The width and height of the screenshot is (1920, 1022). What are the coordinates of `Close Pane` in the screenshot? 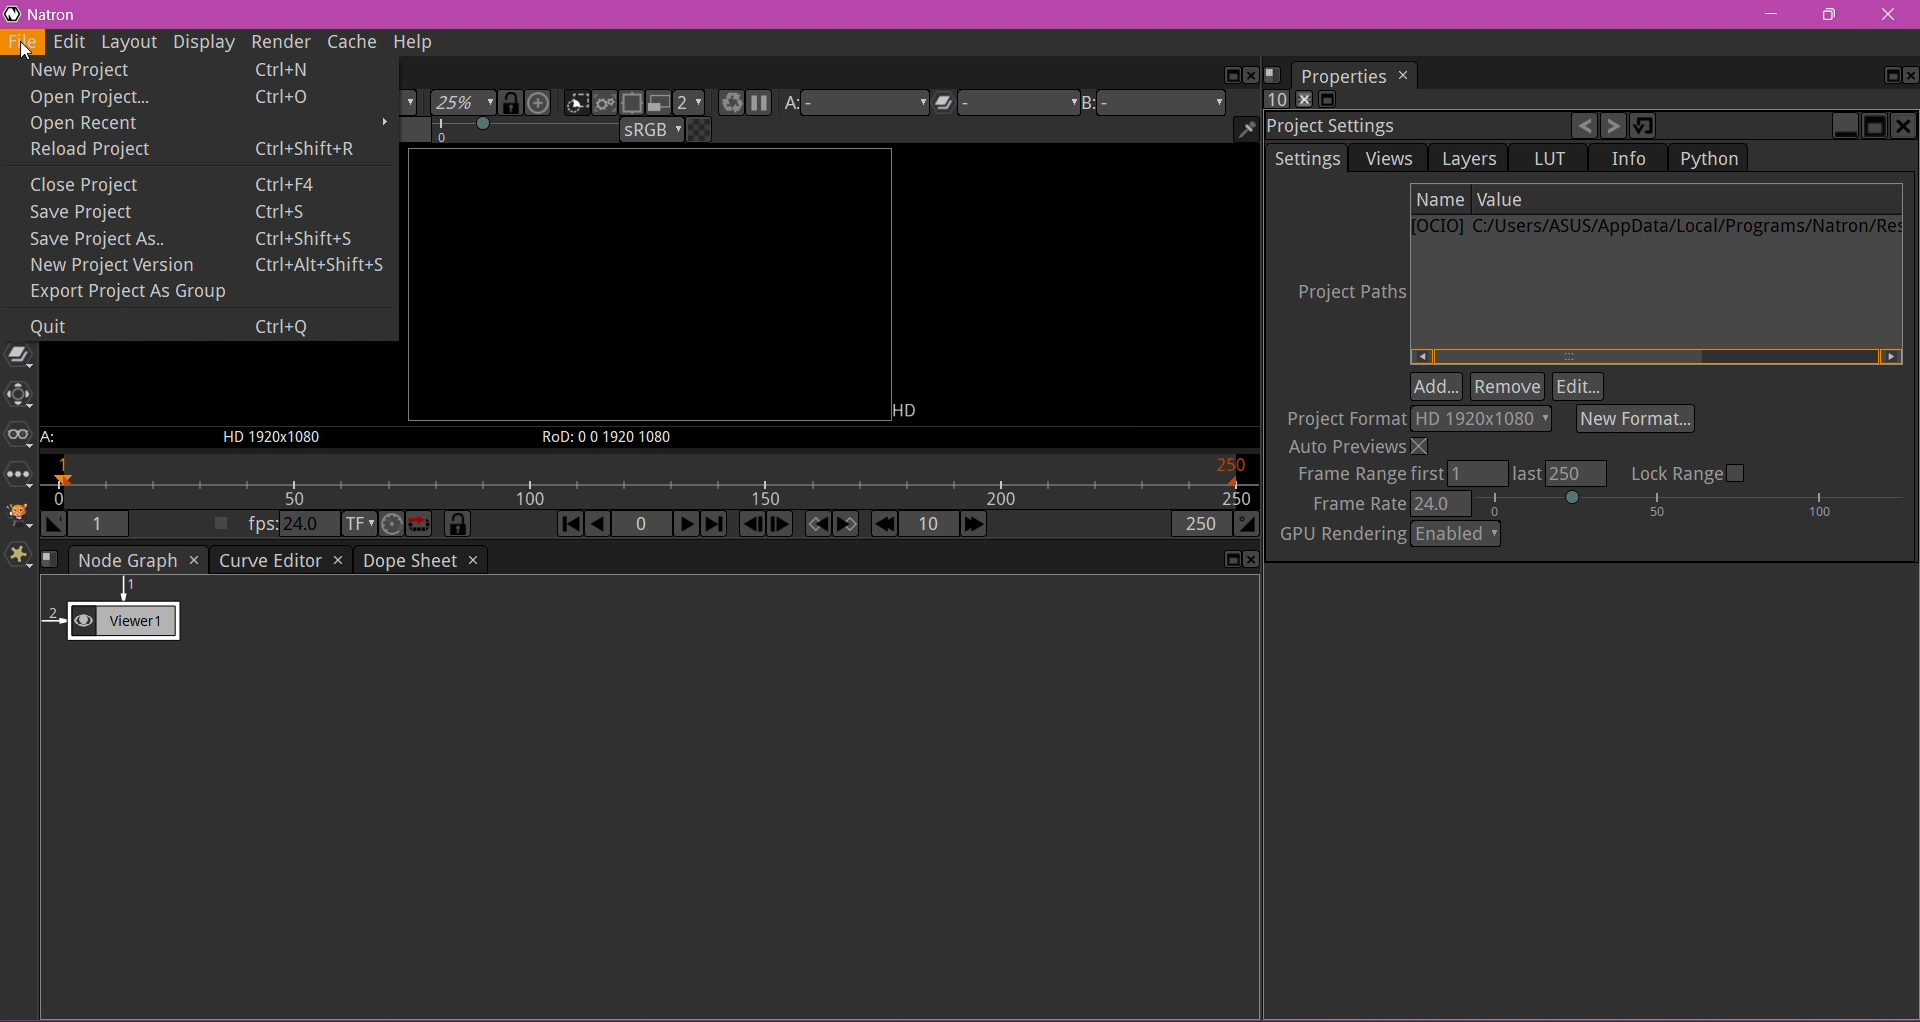 It's located at (1908, 75).